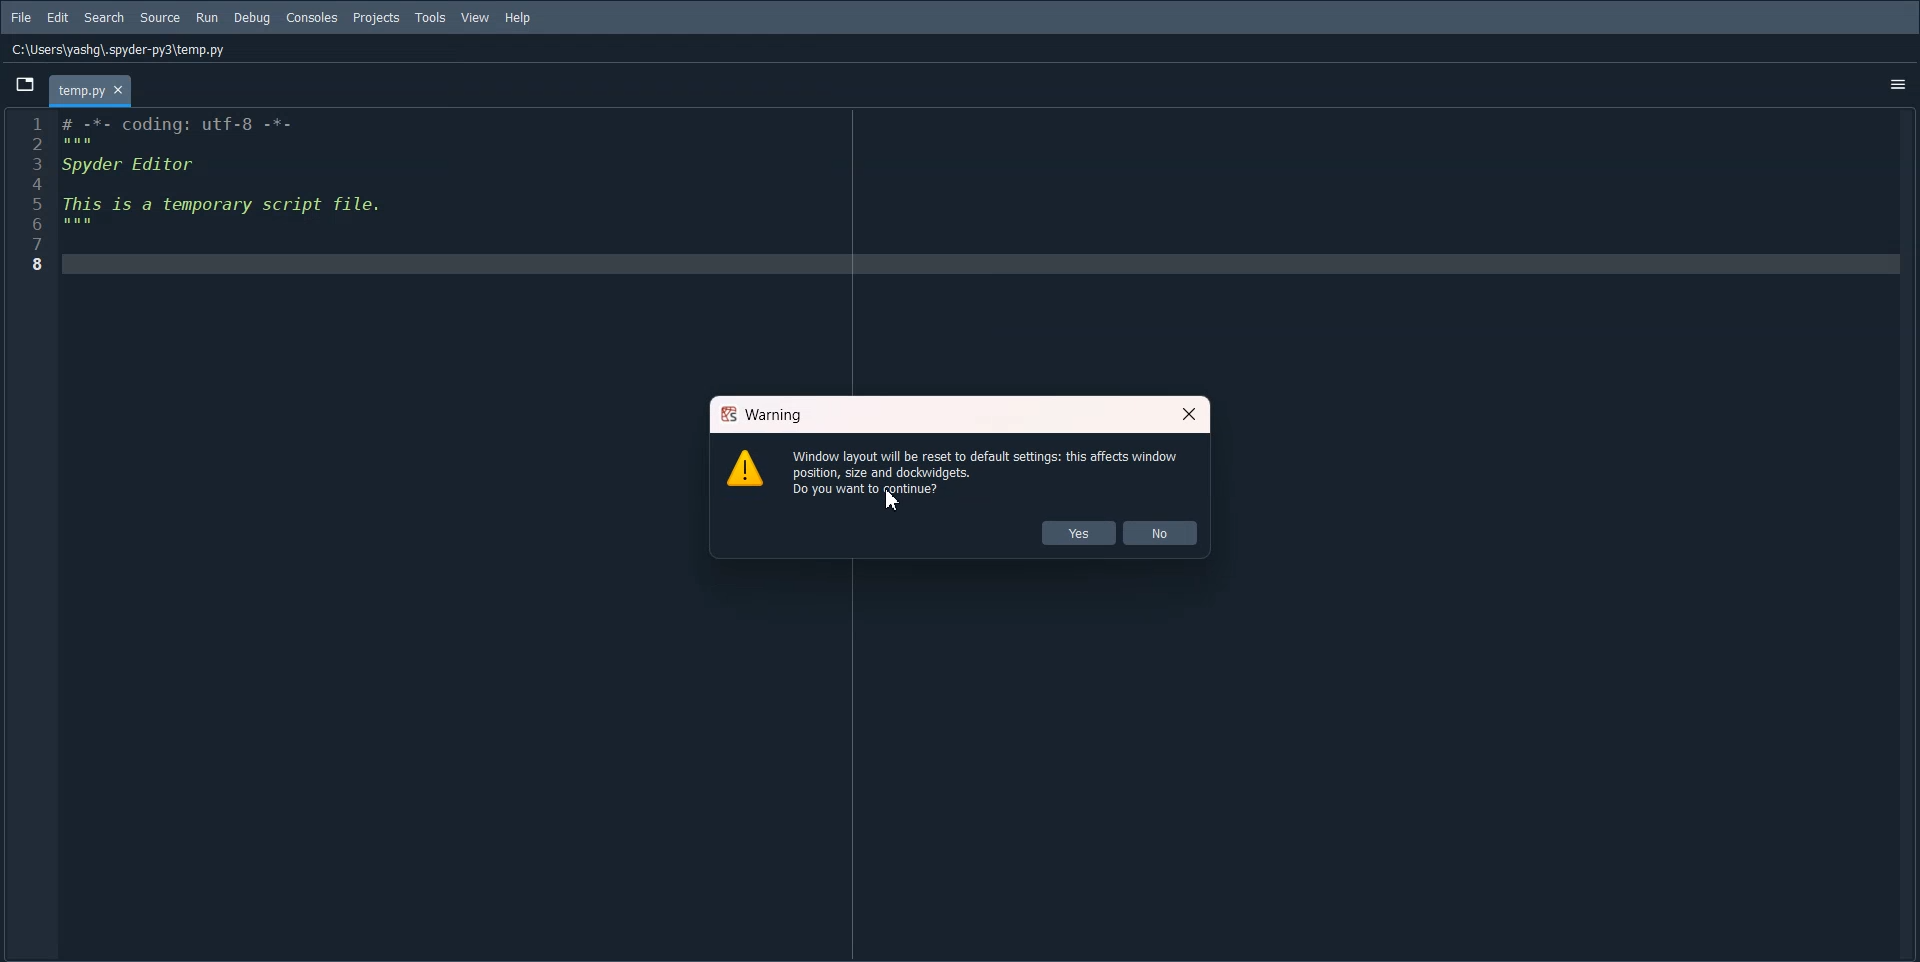 Image resolution: width=1920 pixels, height=962 pixels. I want to click on View, so click(476, 18).